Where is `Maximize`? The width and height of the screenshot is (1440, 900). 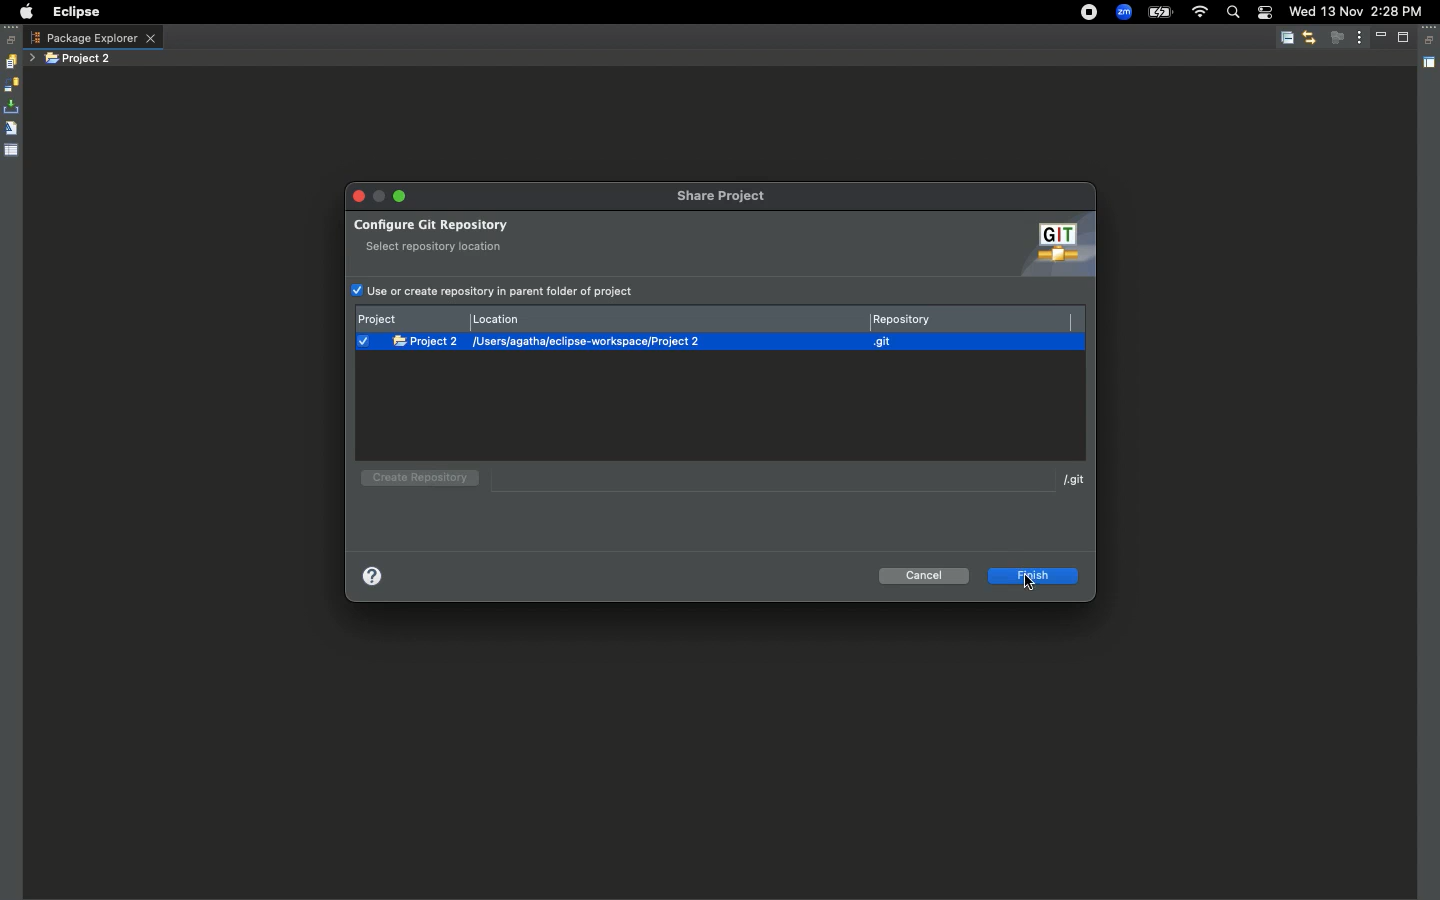
Maximize is located at coordinates (1405, 37).